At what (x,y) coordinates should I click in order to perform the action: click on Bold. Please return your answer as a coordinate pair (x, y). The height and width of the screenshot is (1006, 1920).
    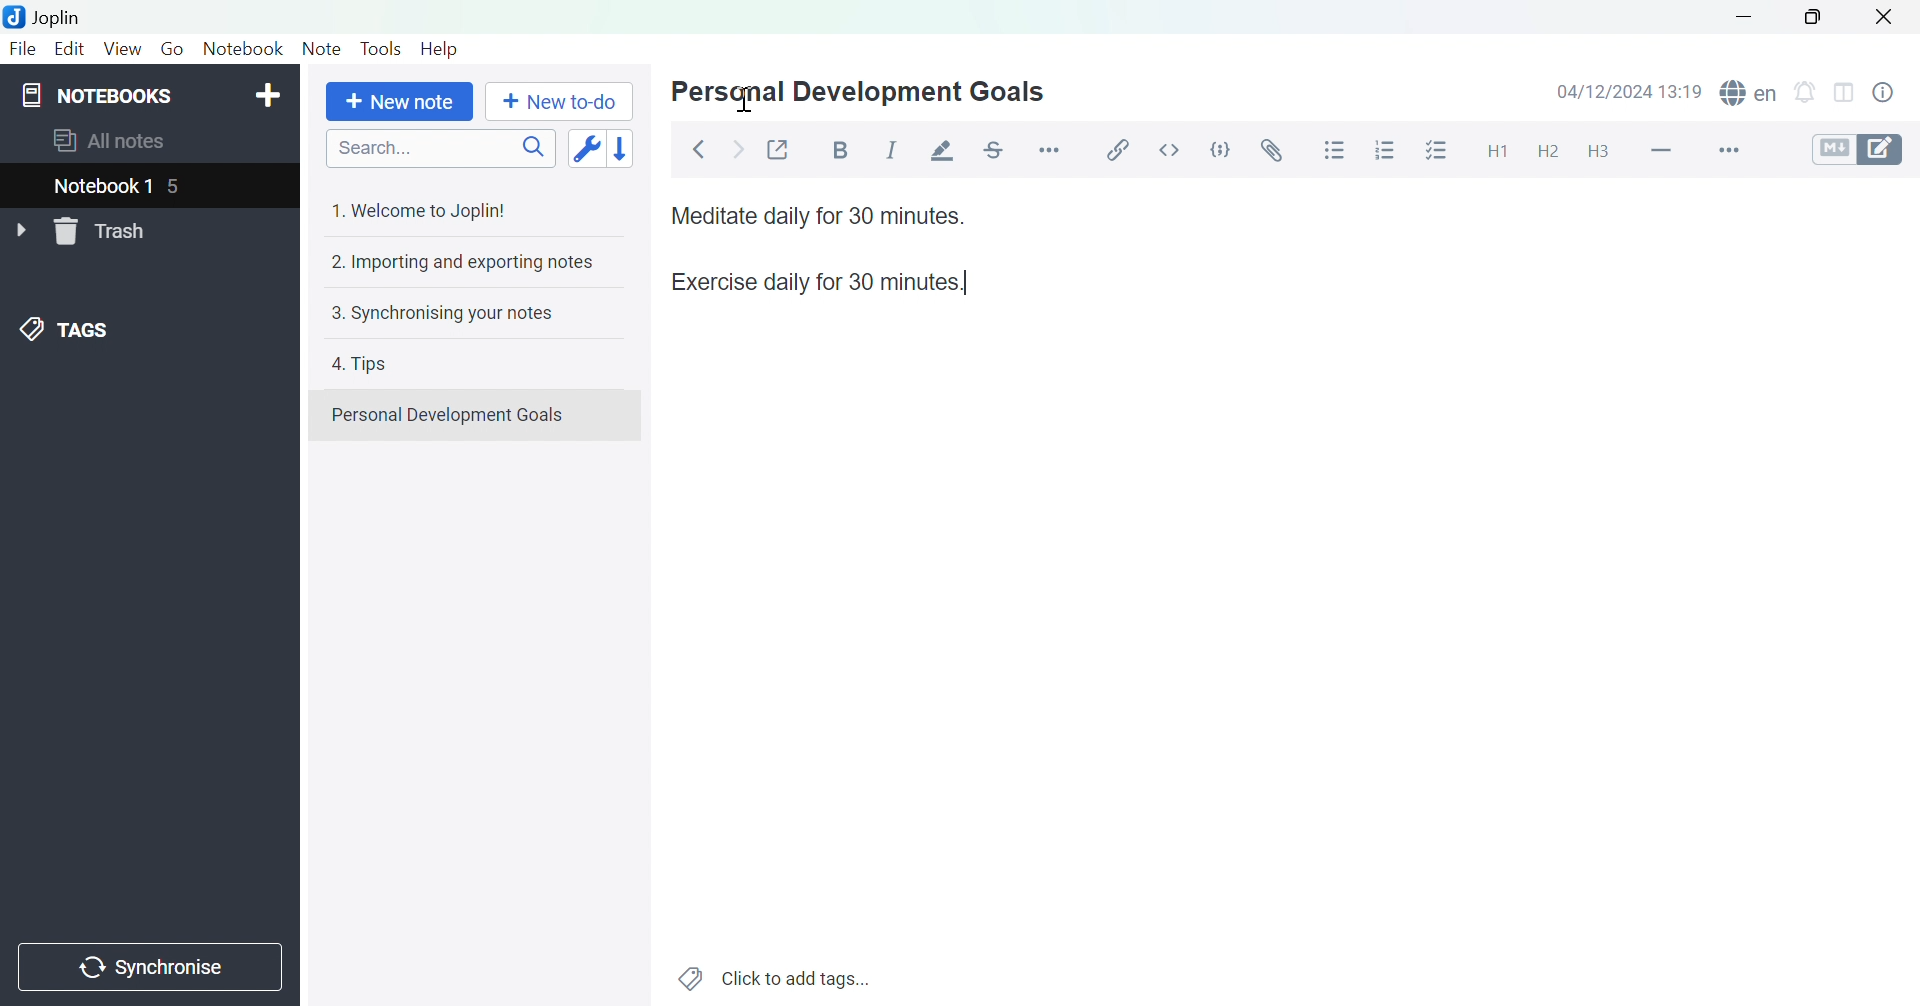
    Looking at the image, I should click on (836, 150).